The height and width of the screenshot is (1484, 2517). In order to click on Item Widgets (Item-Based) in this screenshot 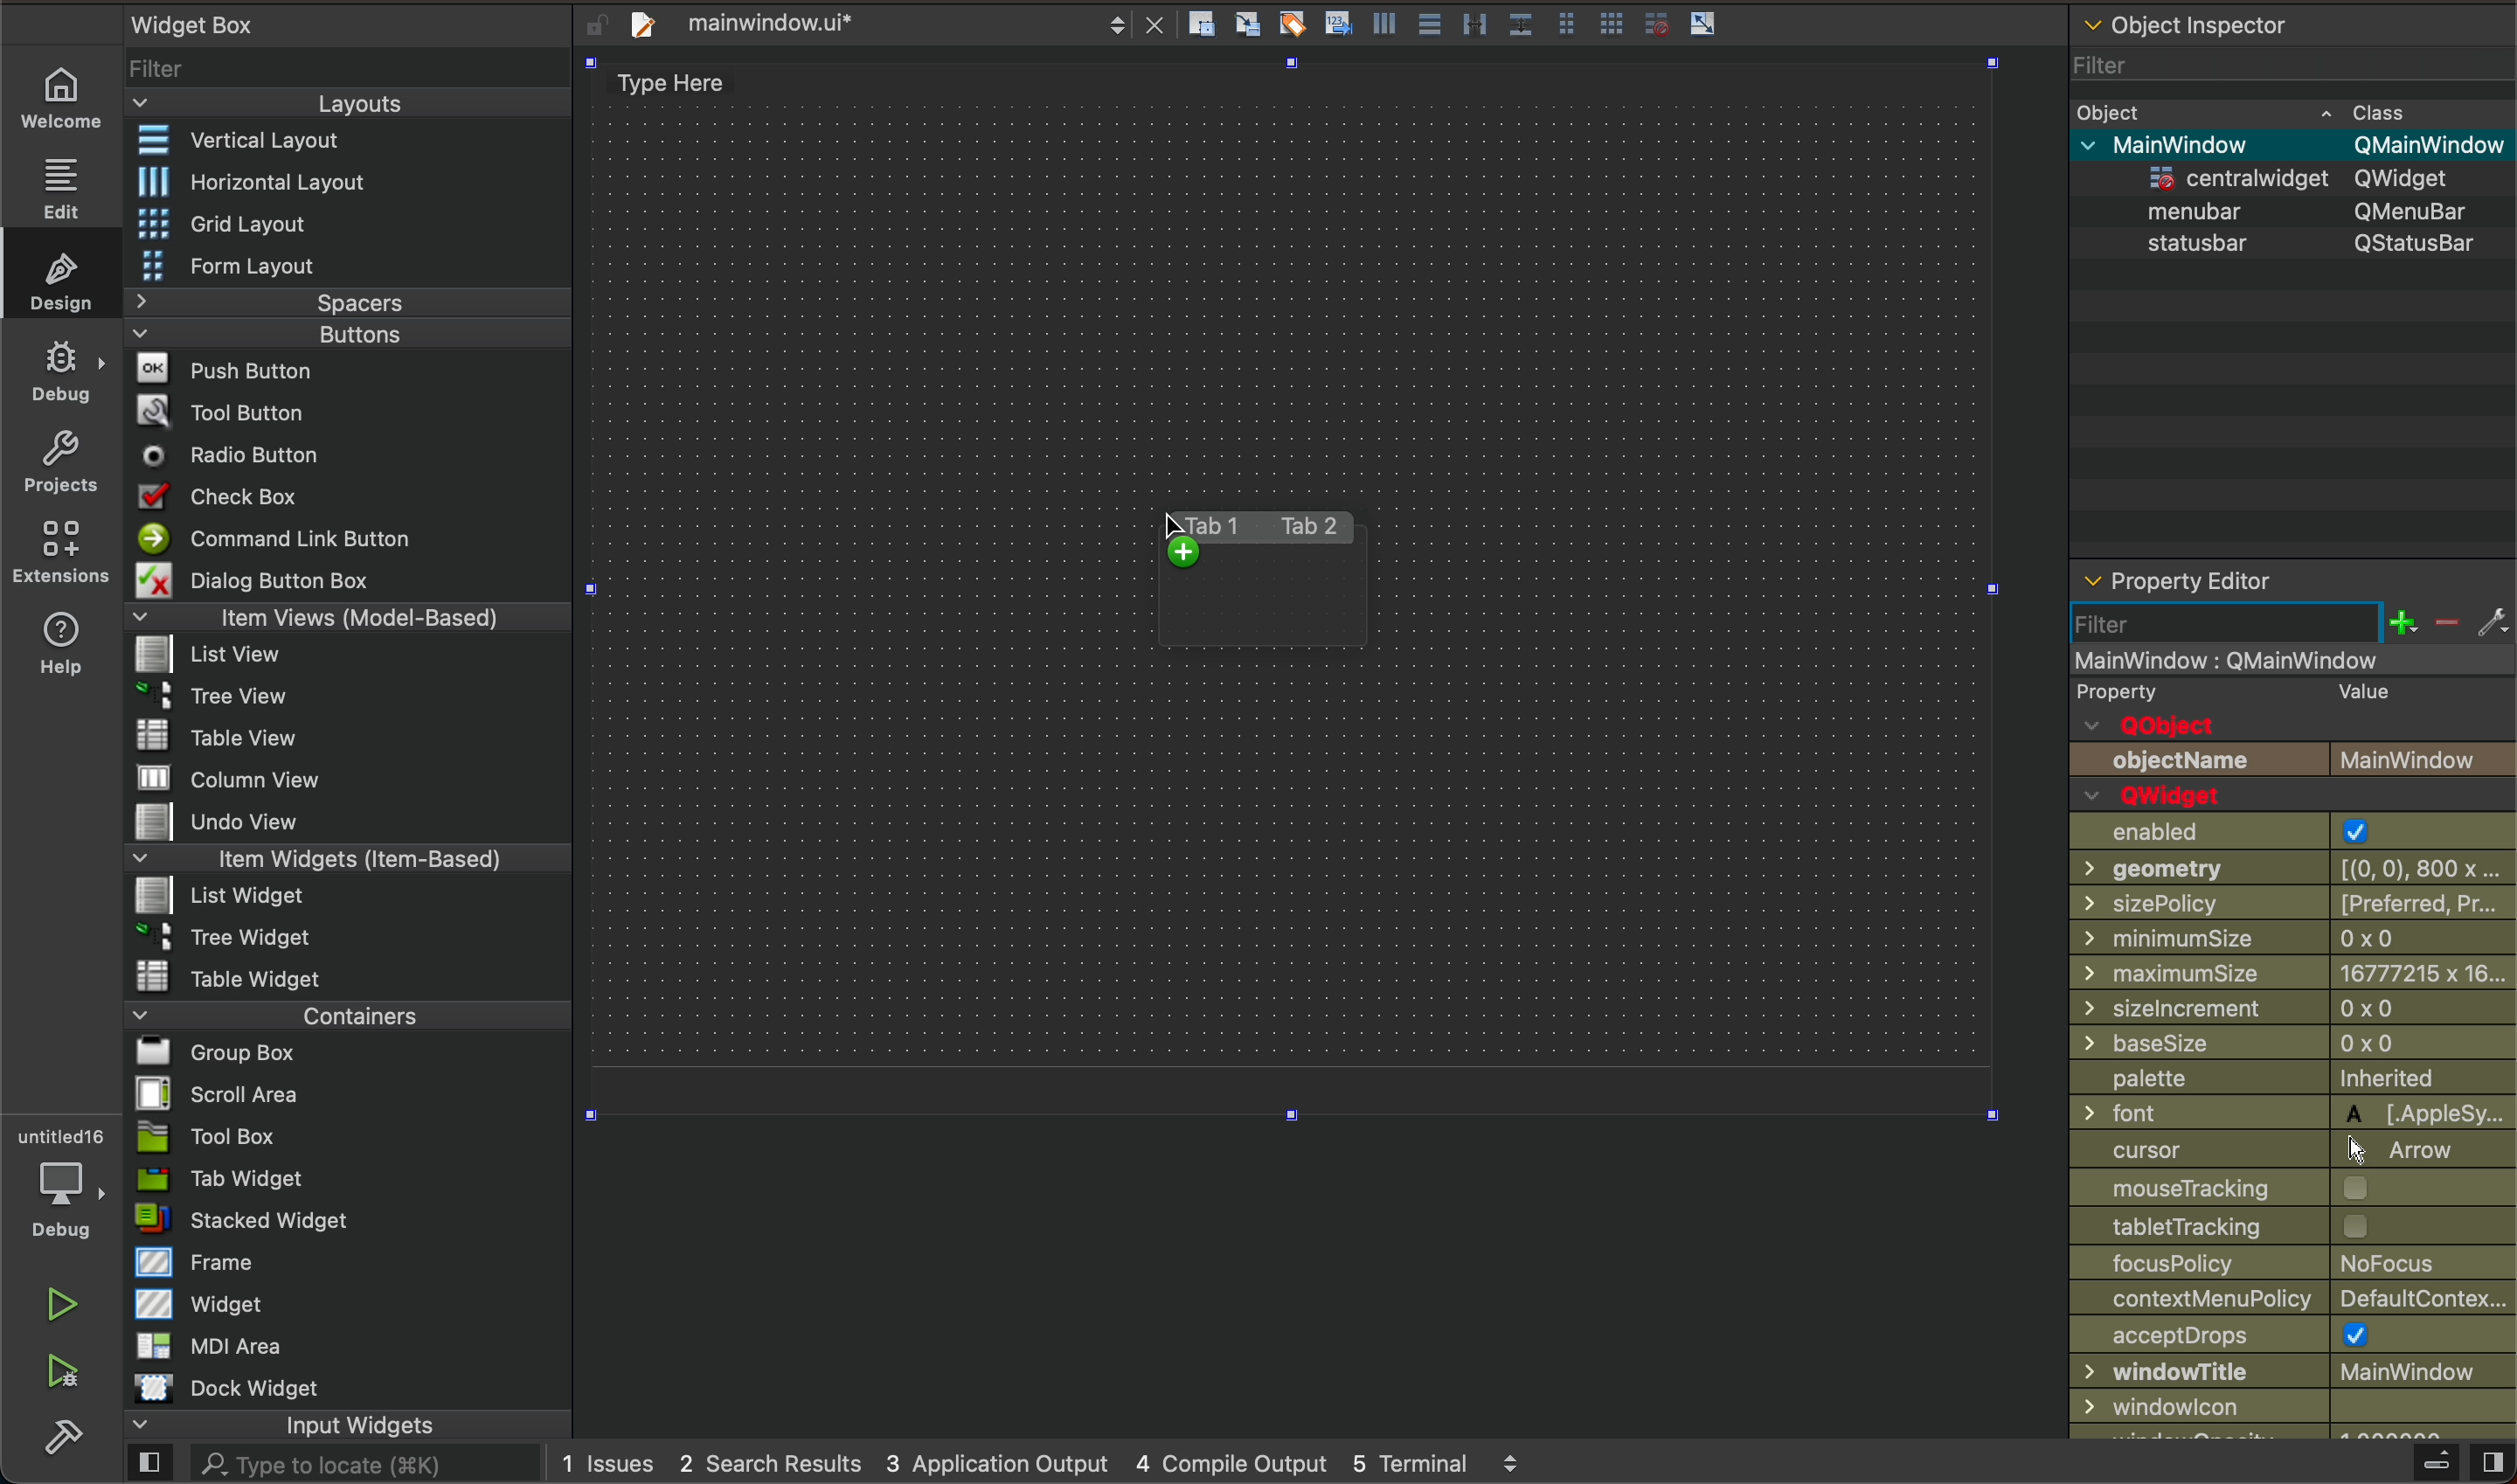, I will do `click(350, 859)`.